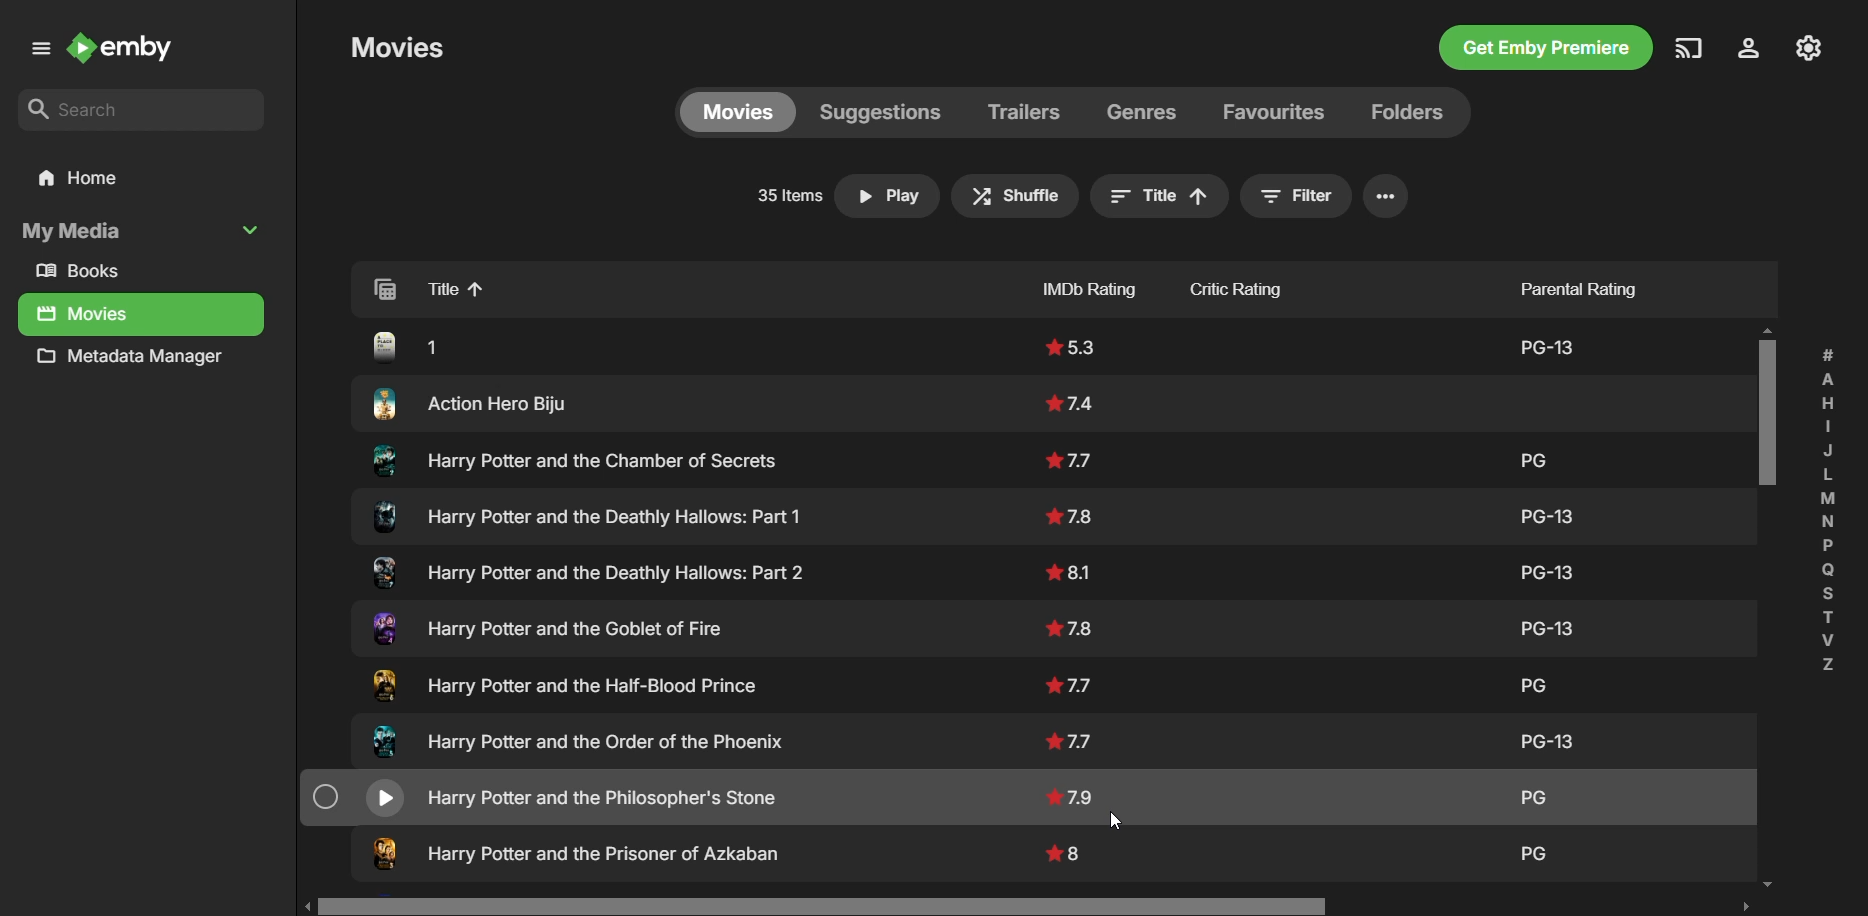 The height and width of the screenshot is (916, 1868). Describe the element at coordinates (1073, 395) in the screenshot. I see `` at that location.